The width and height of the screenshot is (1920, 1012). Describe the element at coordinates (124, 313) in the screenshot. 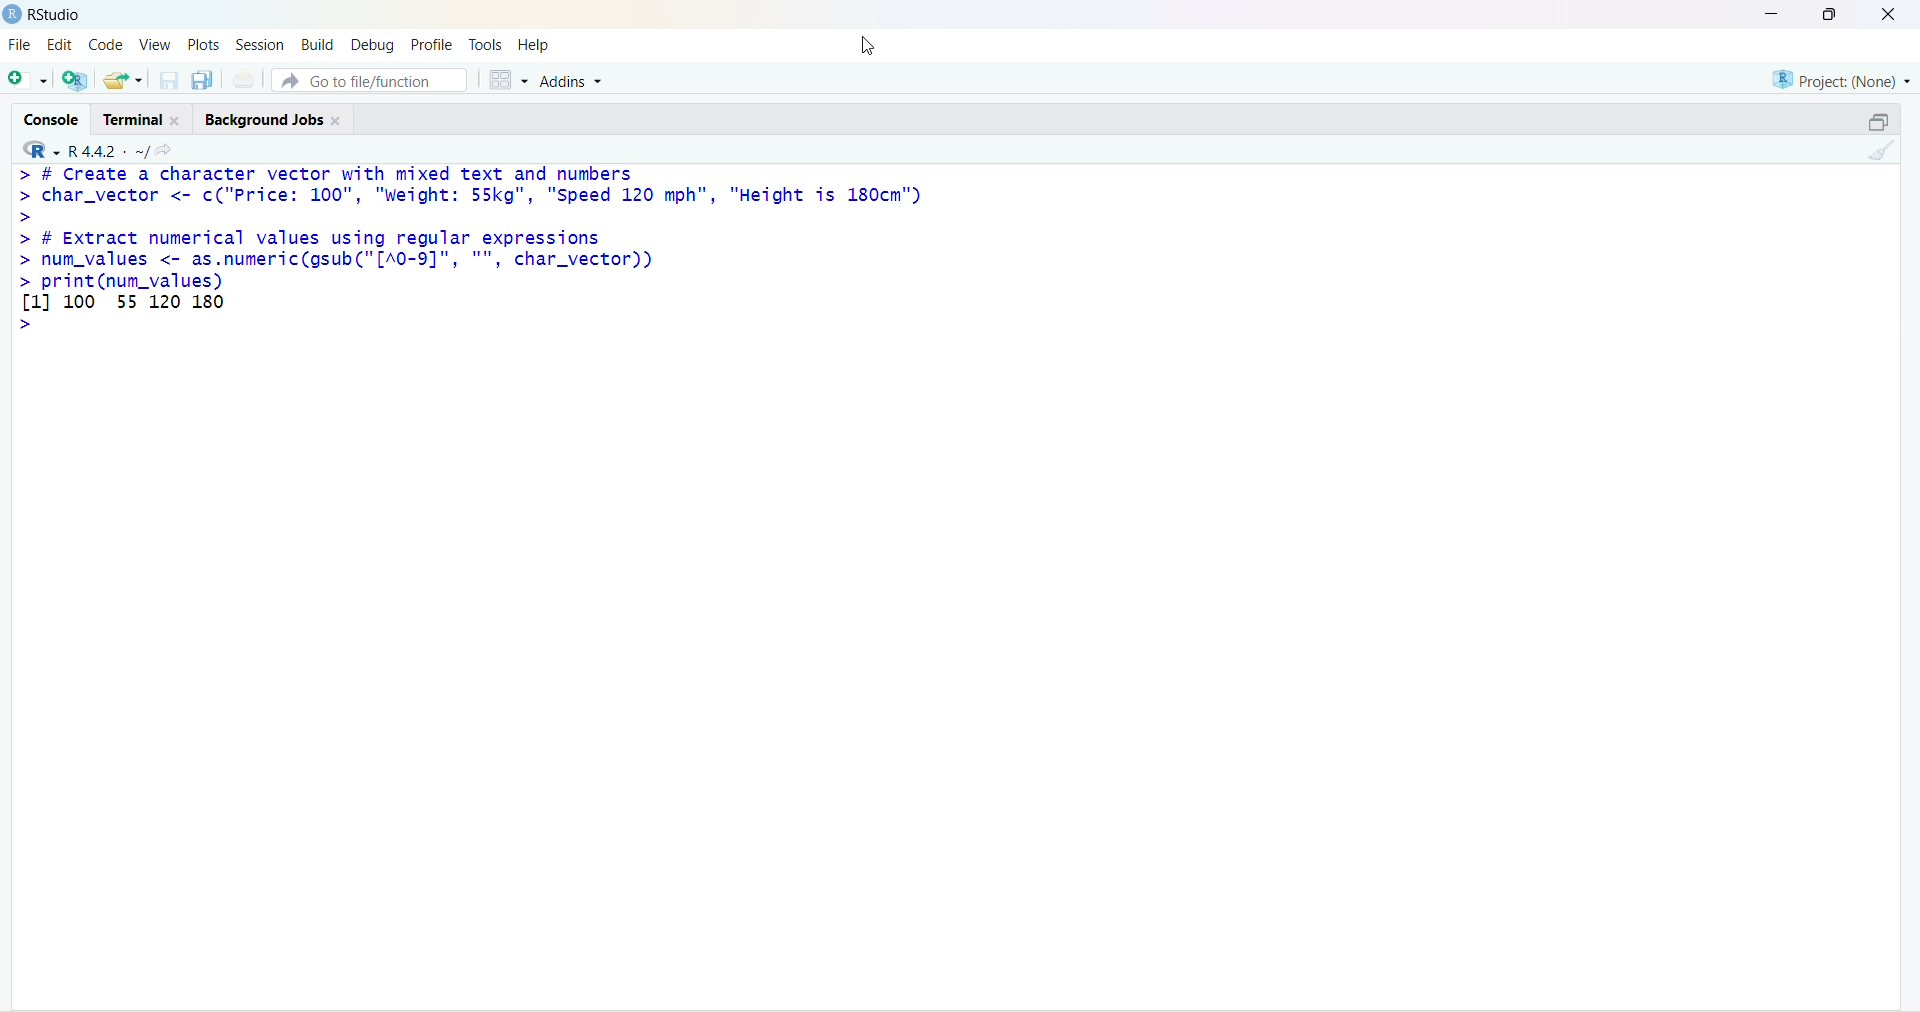

I see `[1] 100 55 120 180
>` at that location.